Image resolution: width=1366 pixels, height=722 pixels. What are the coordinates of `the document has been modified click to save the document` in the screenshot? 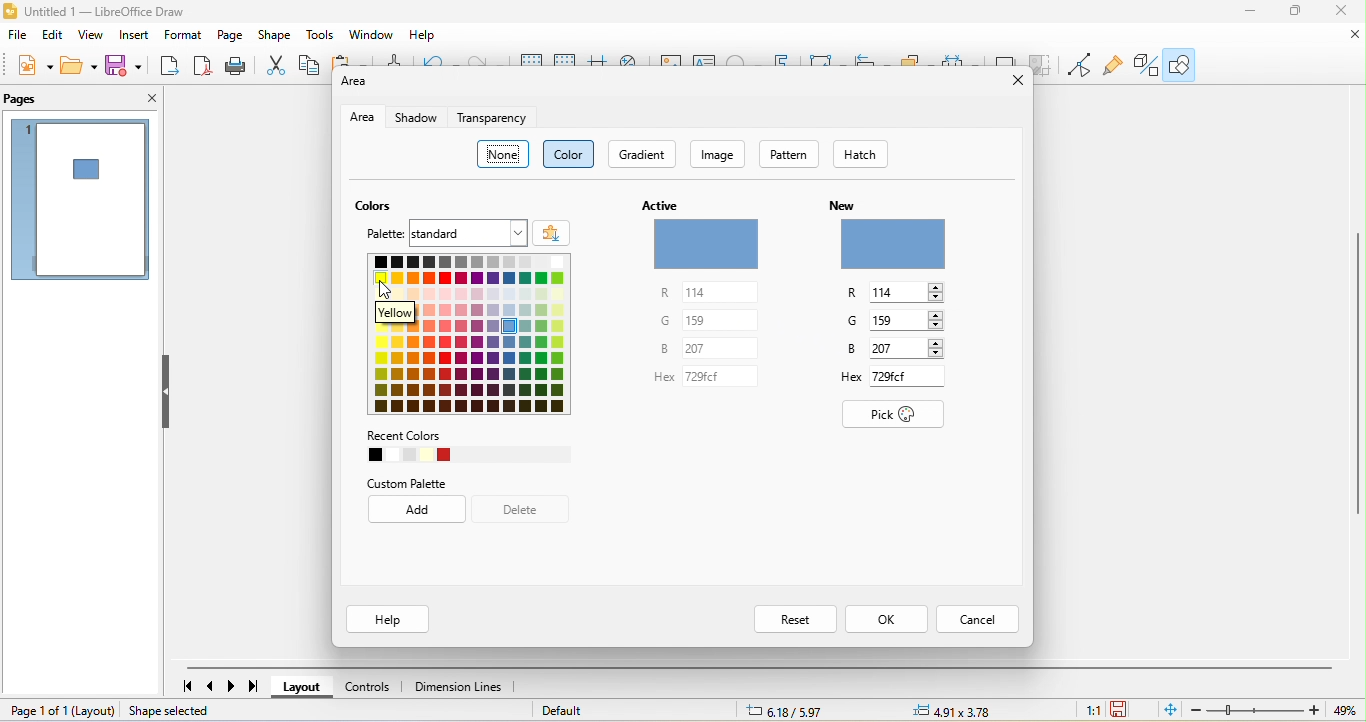 It's located at (1123, 710).